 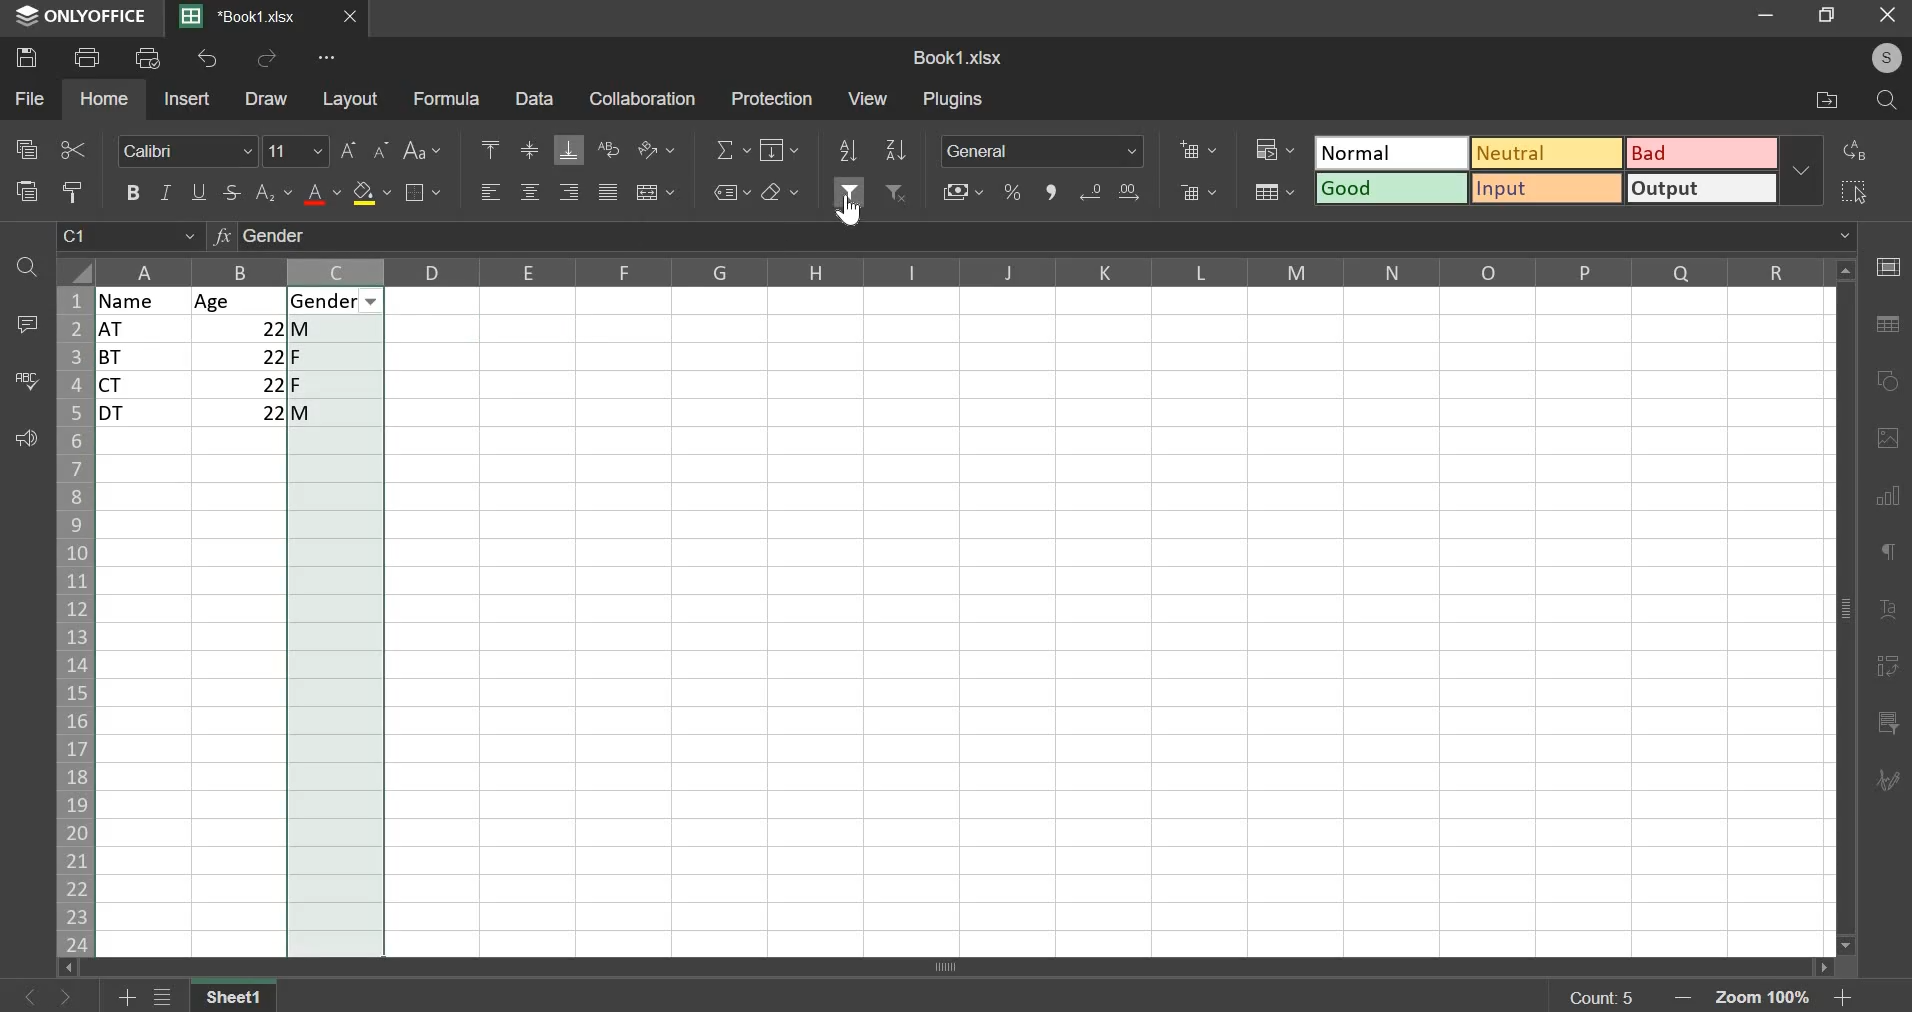 What do you see at coordinates (189, 151) in the screenshot?
I see `font` at bounding box center [189, 151].